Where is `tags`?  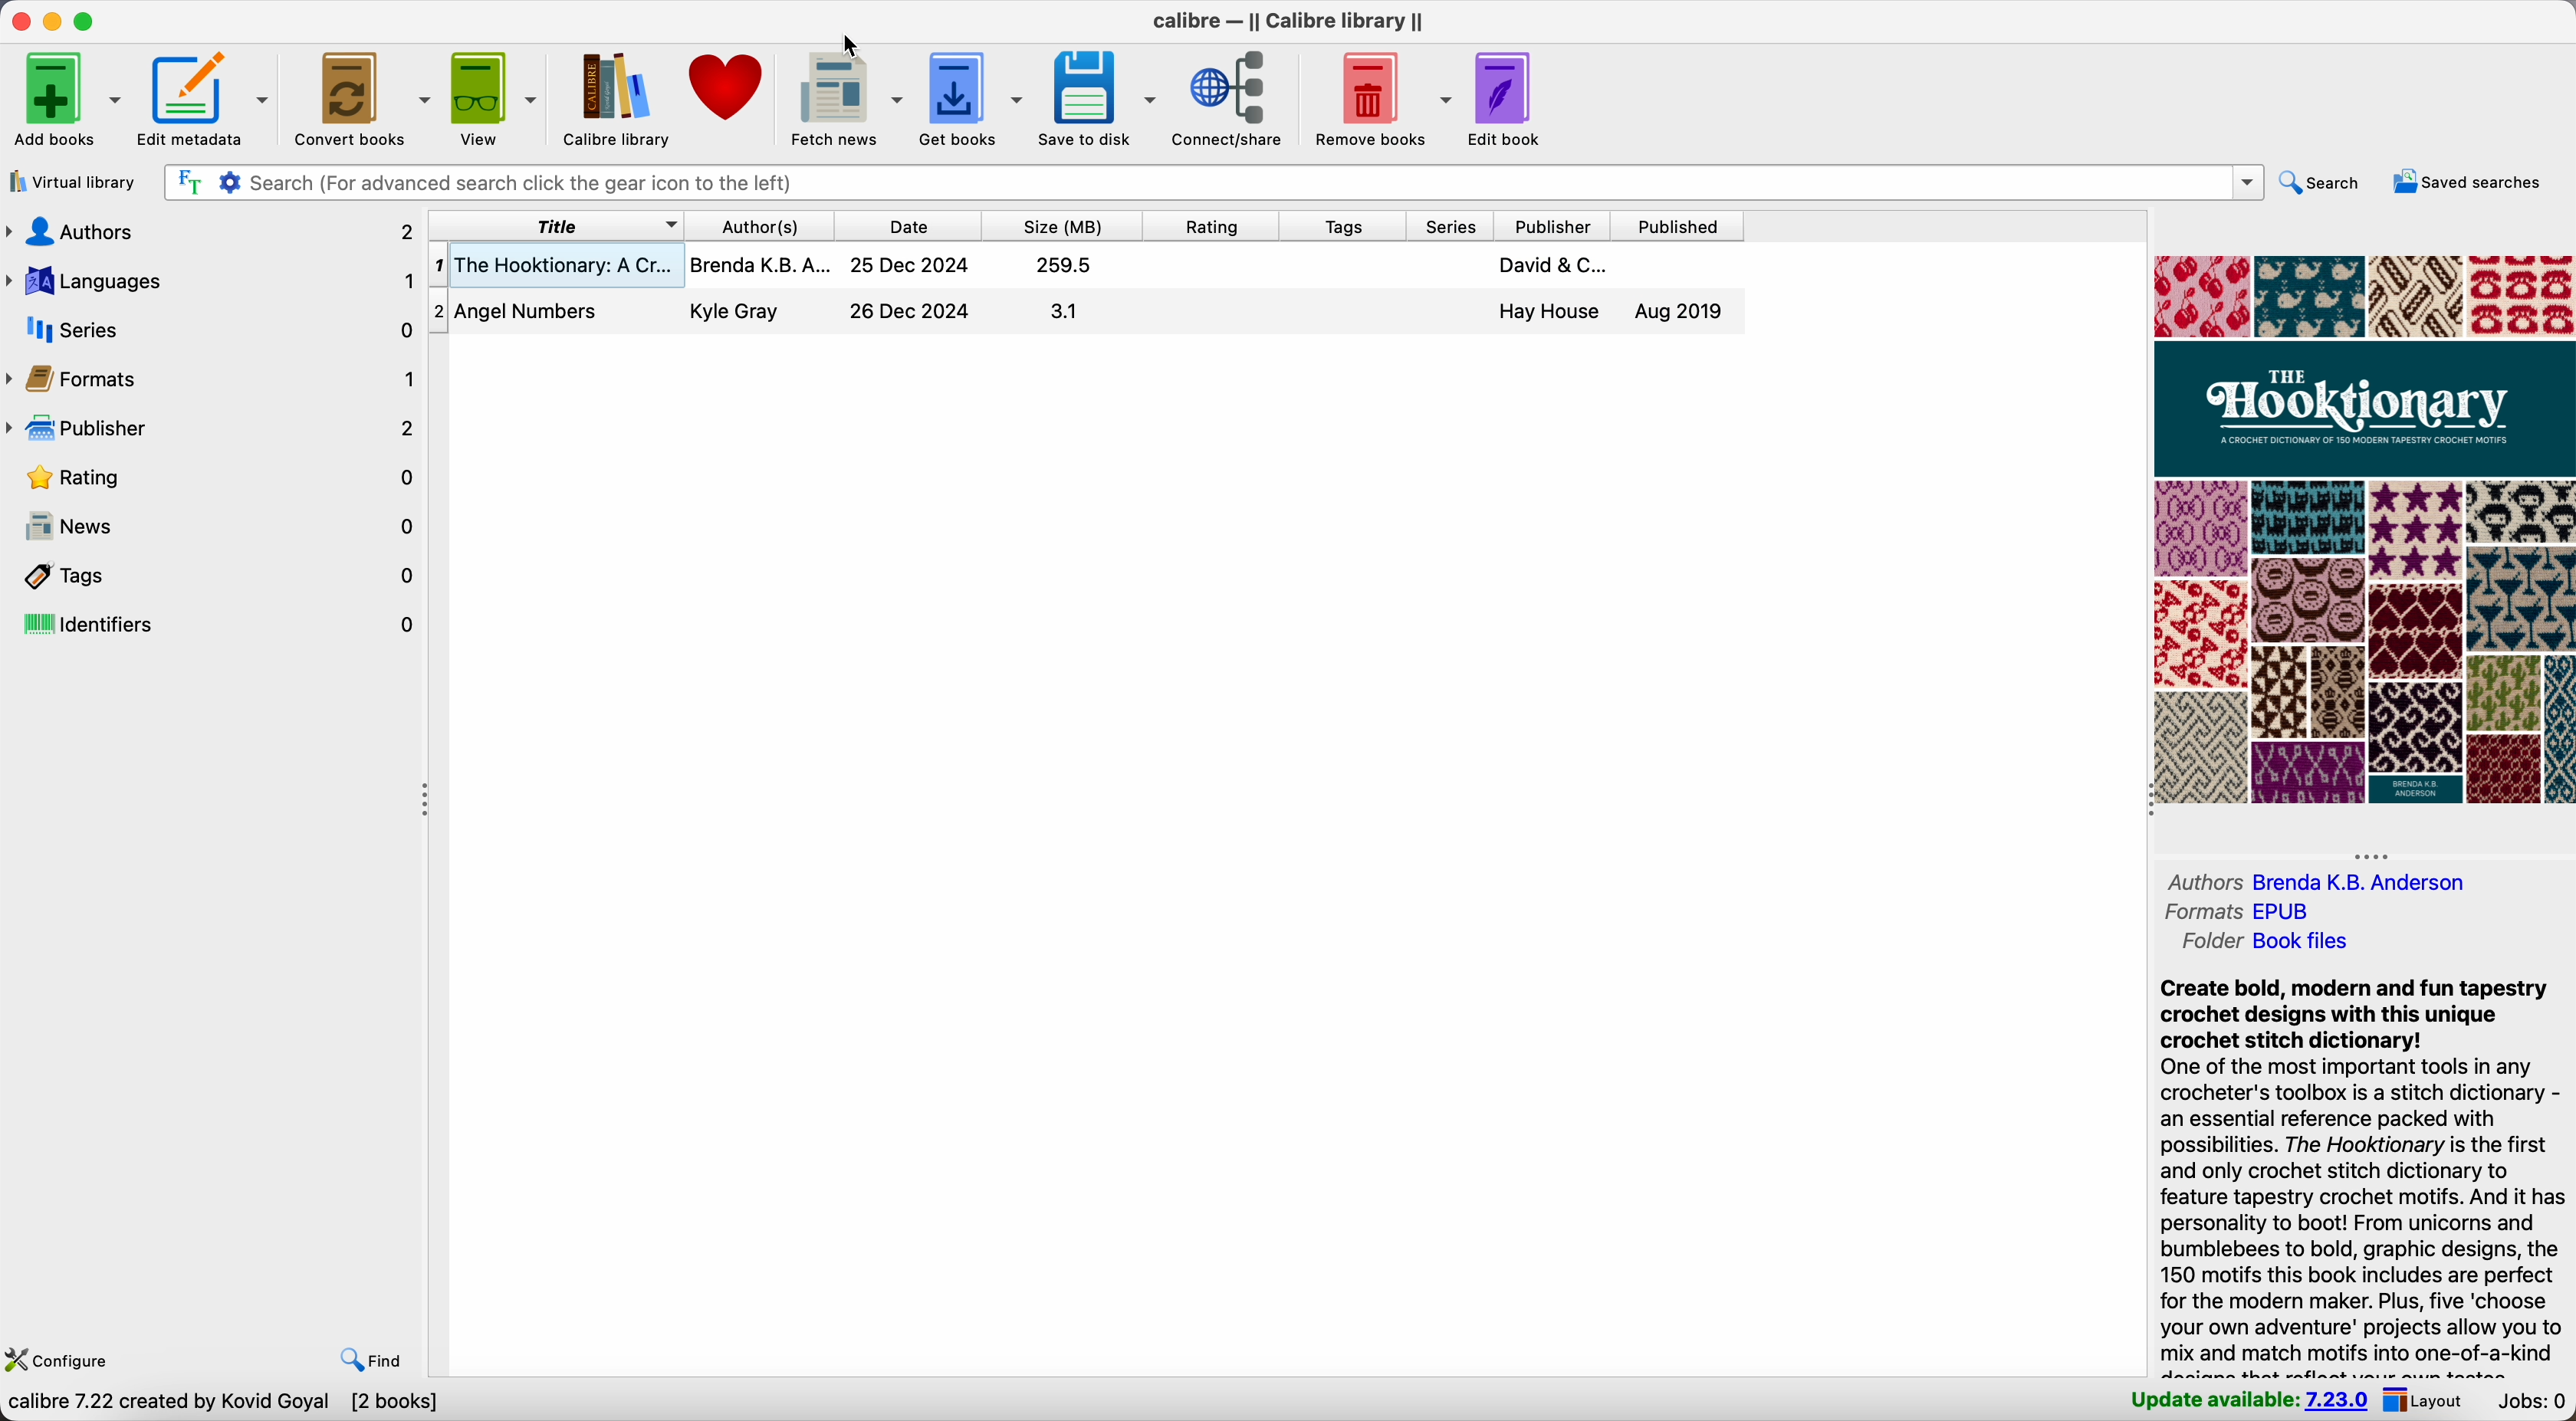 tags is located at coordinates (213, 575).